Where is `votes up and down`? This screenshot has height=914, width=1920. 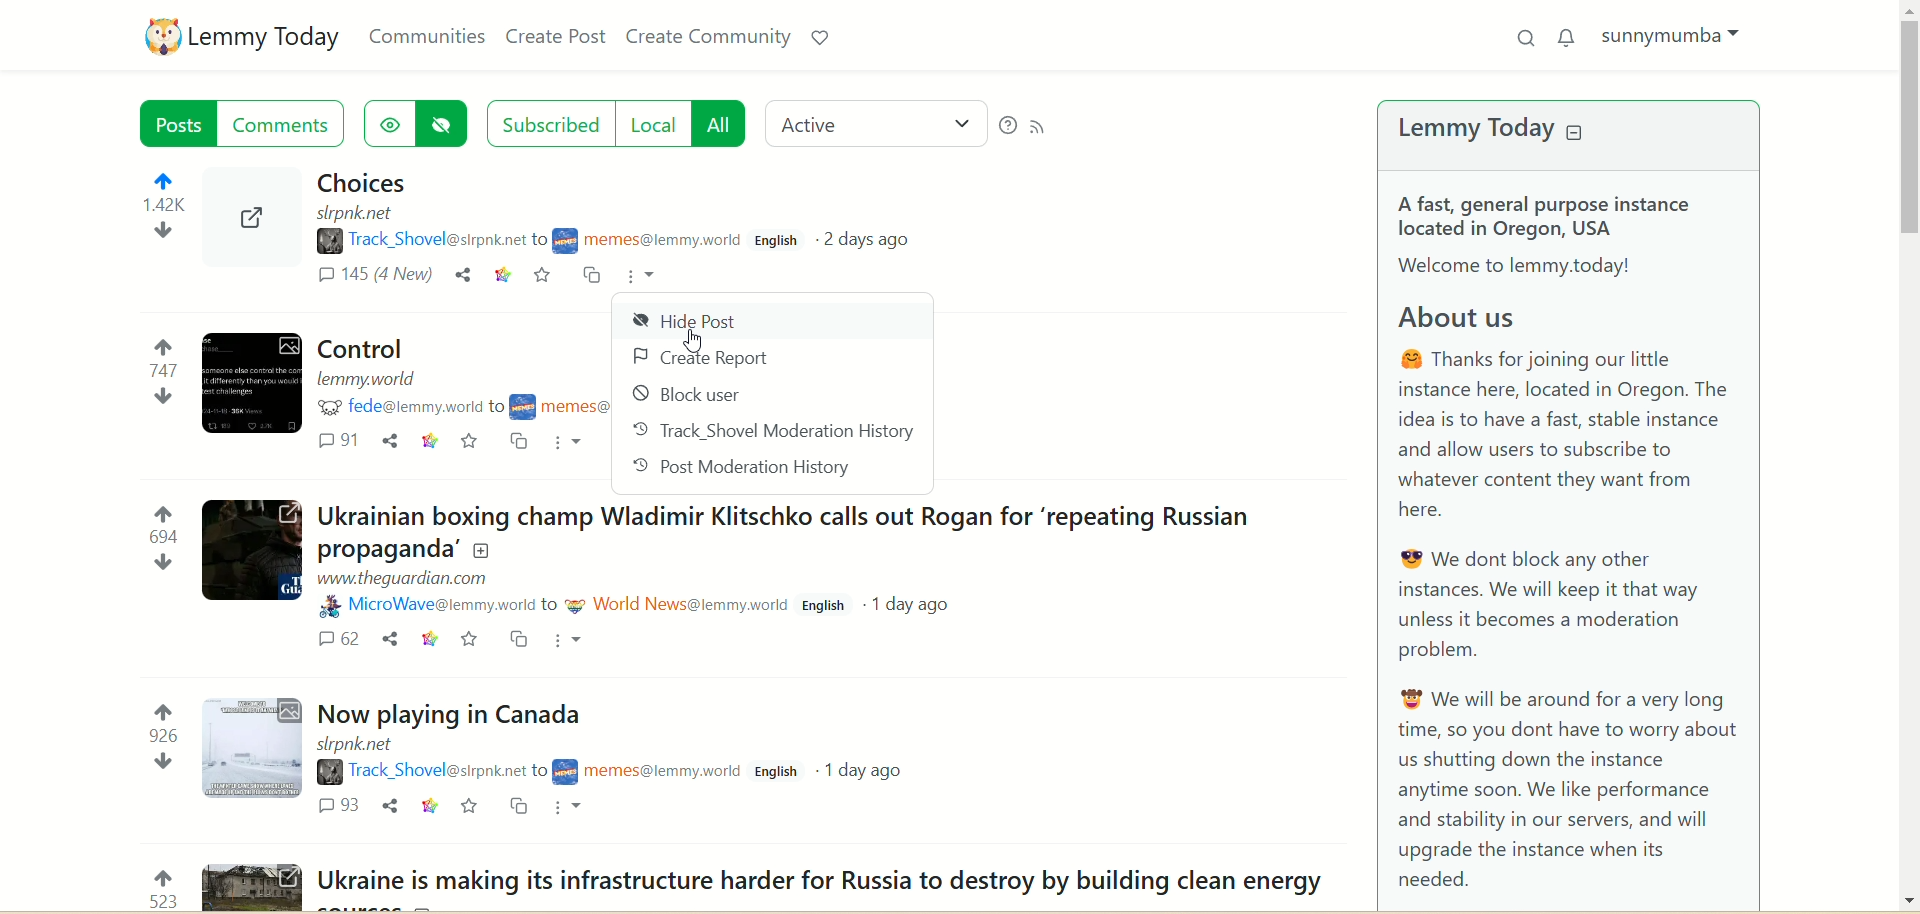
votes up and down is located at coordinates (141, 375).